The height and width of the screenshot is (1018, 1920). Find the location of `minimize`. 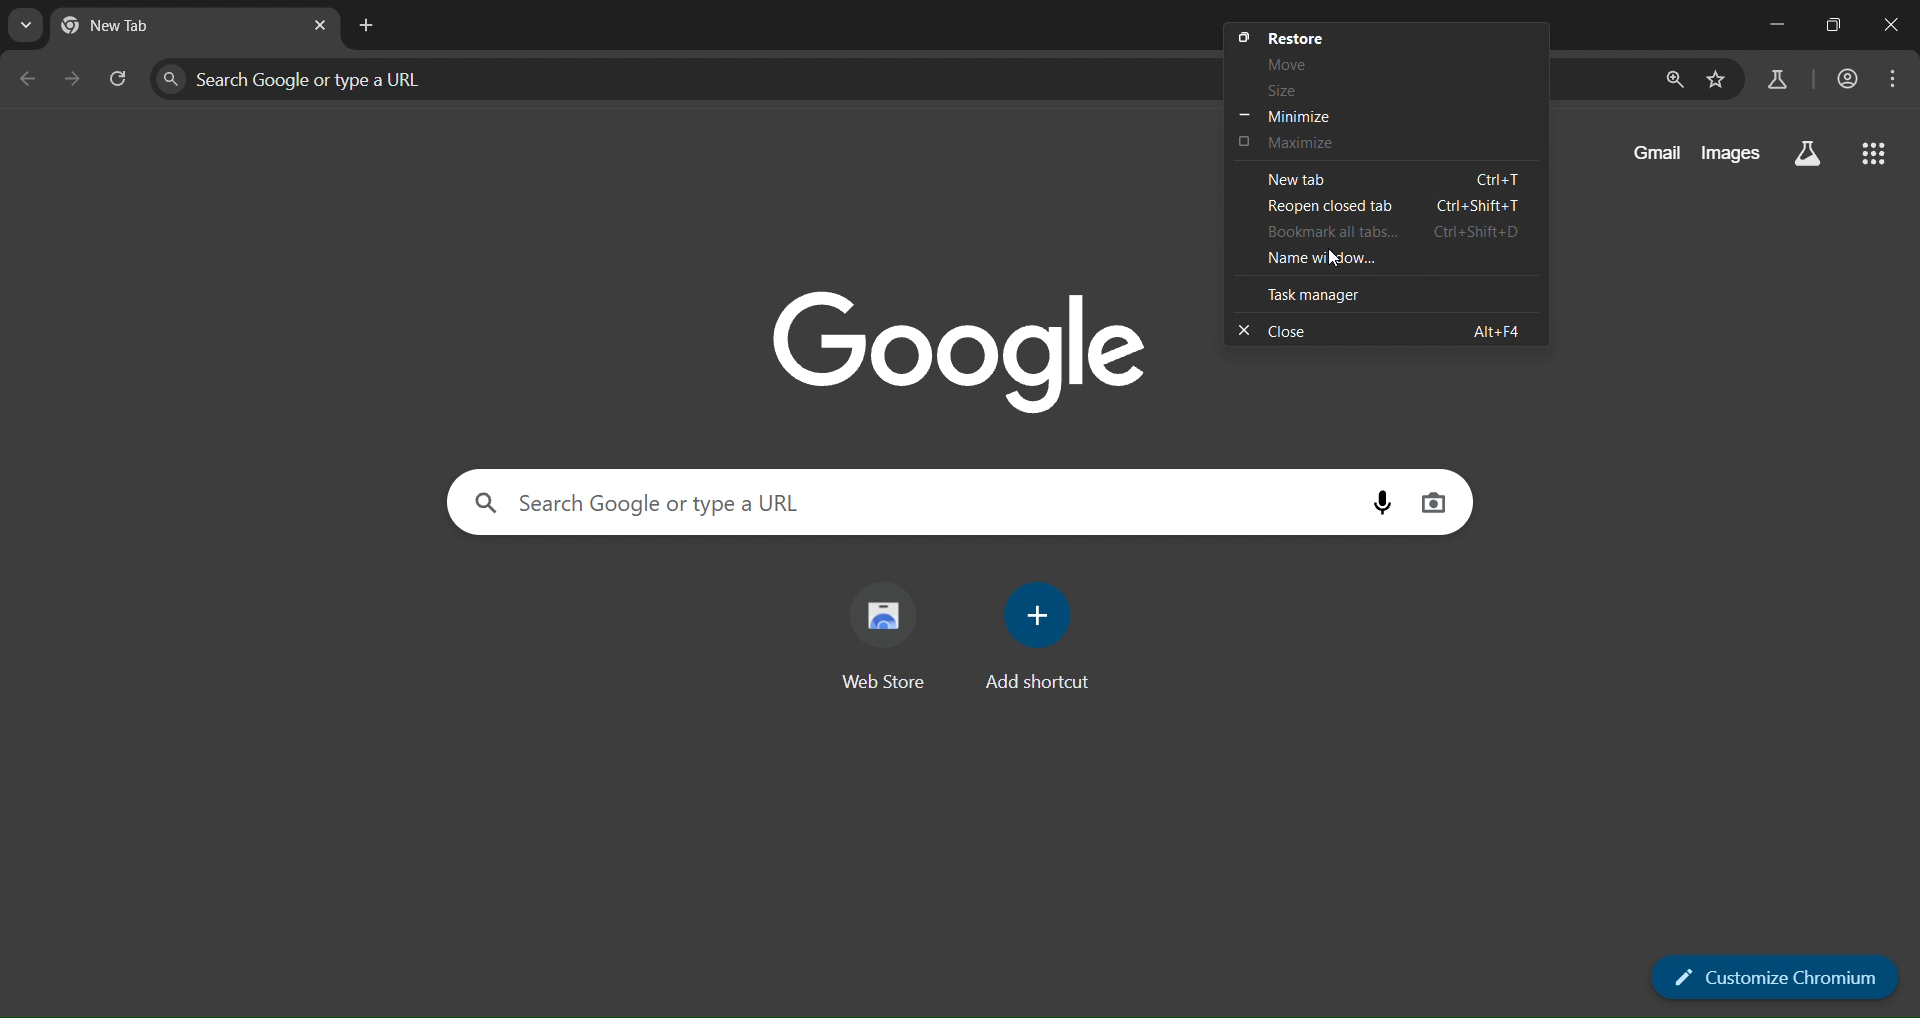

minimize is located at coordinates (1291, 116).